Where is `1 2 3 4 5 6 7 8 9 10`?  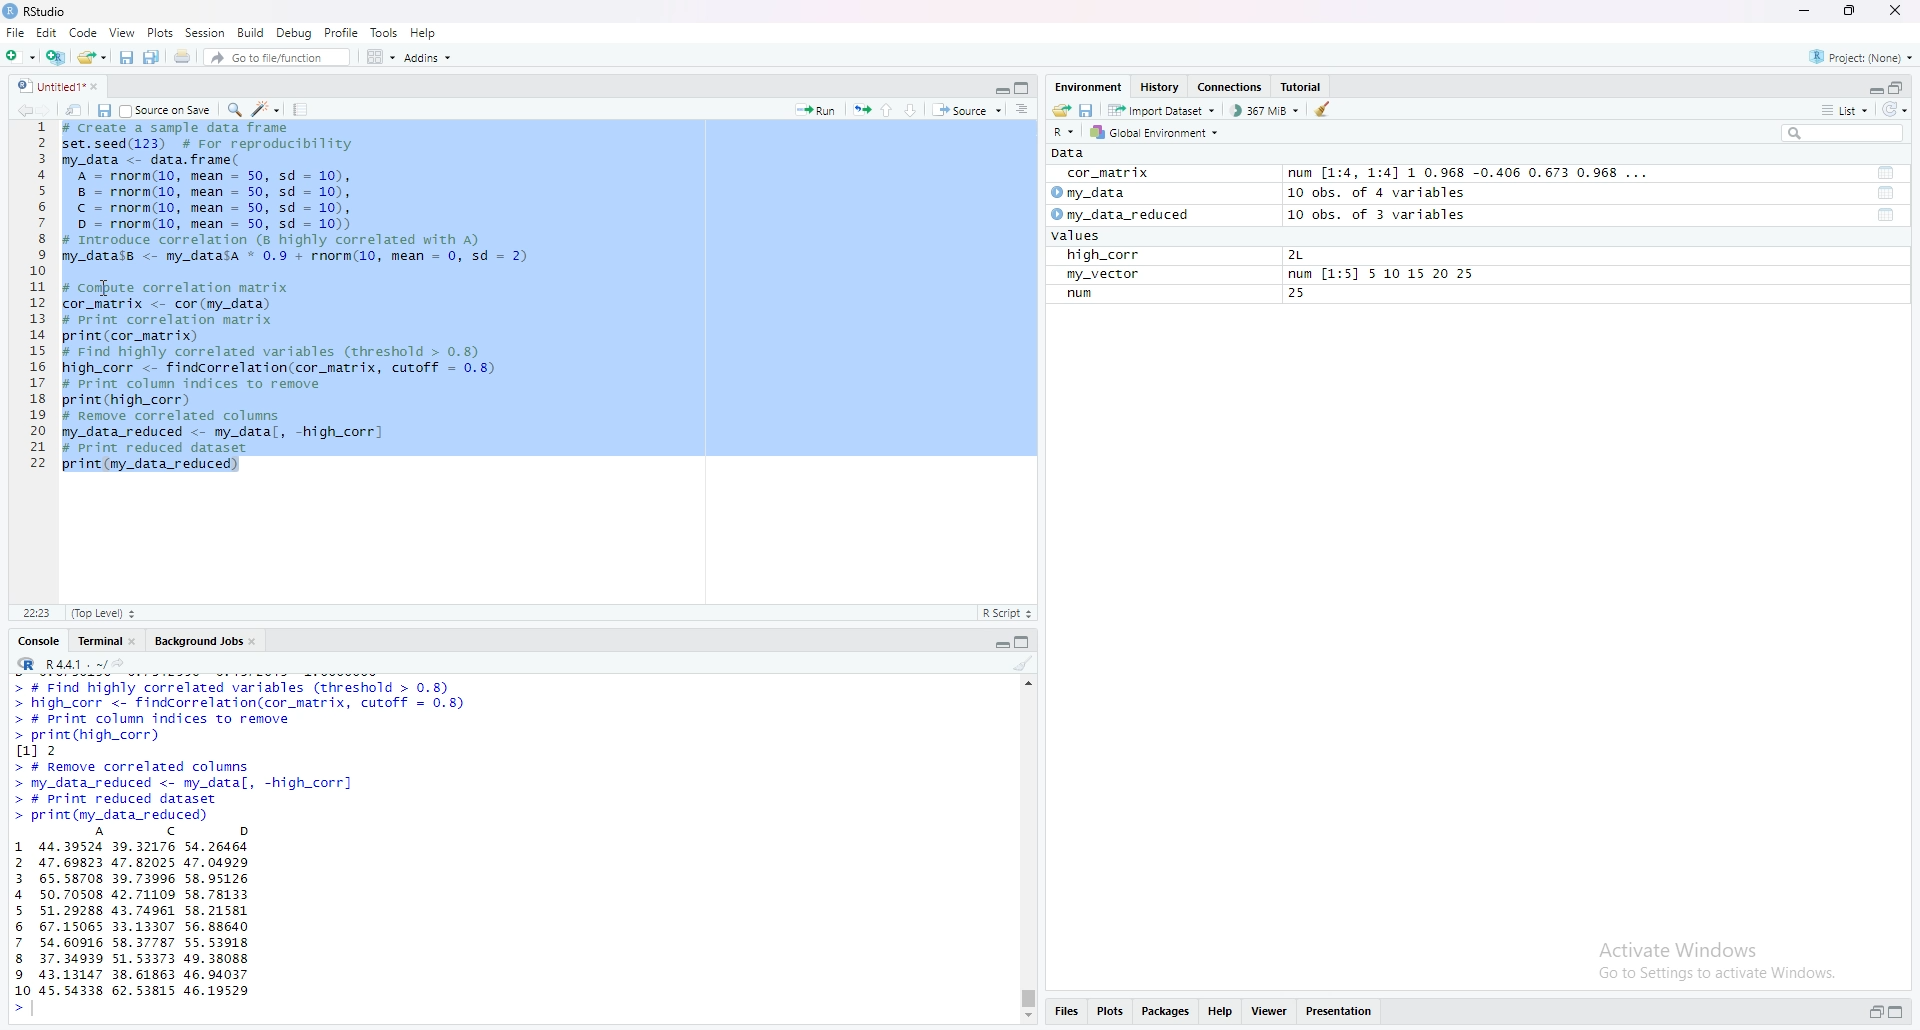 1 2 3 4 5 6 7 8 9 10 is located at coordinates (23, 917).